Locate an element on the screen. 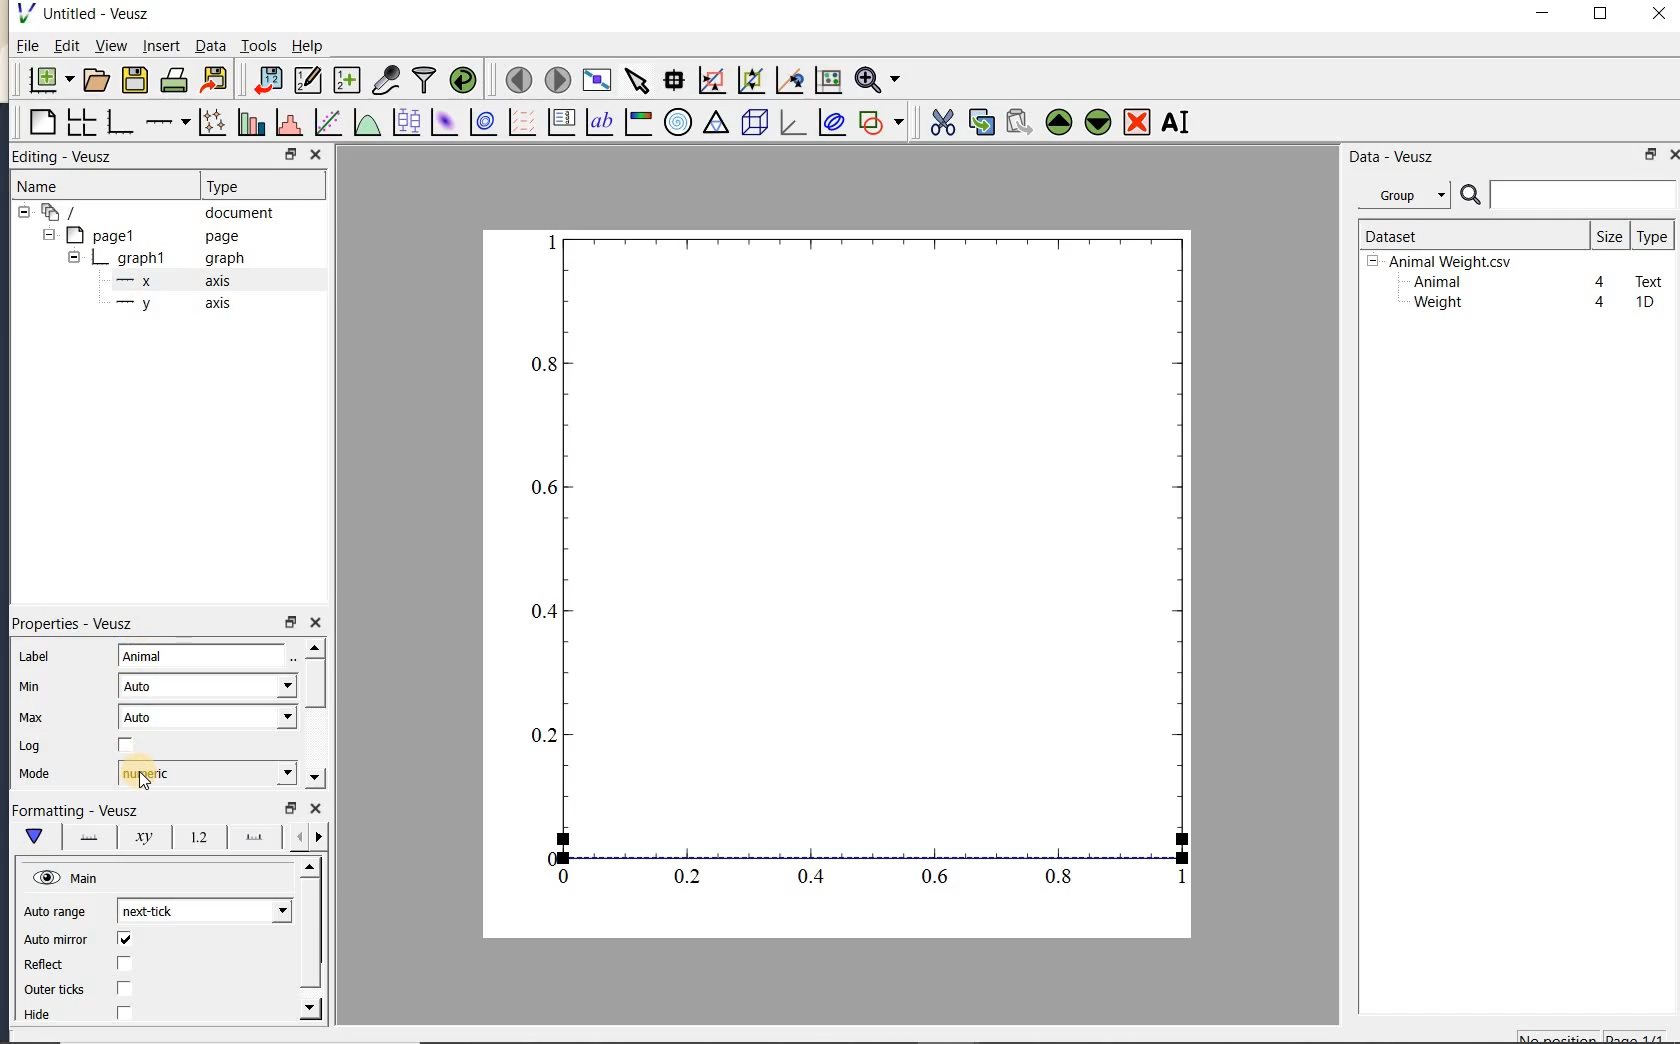 This screenshot has height=1044, width=1680. plot points with lines and errorbars is located at coordinates (214, 122).